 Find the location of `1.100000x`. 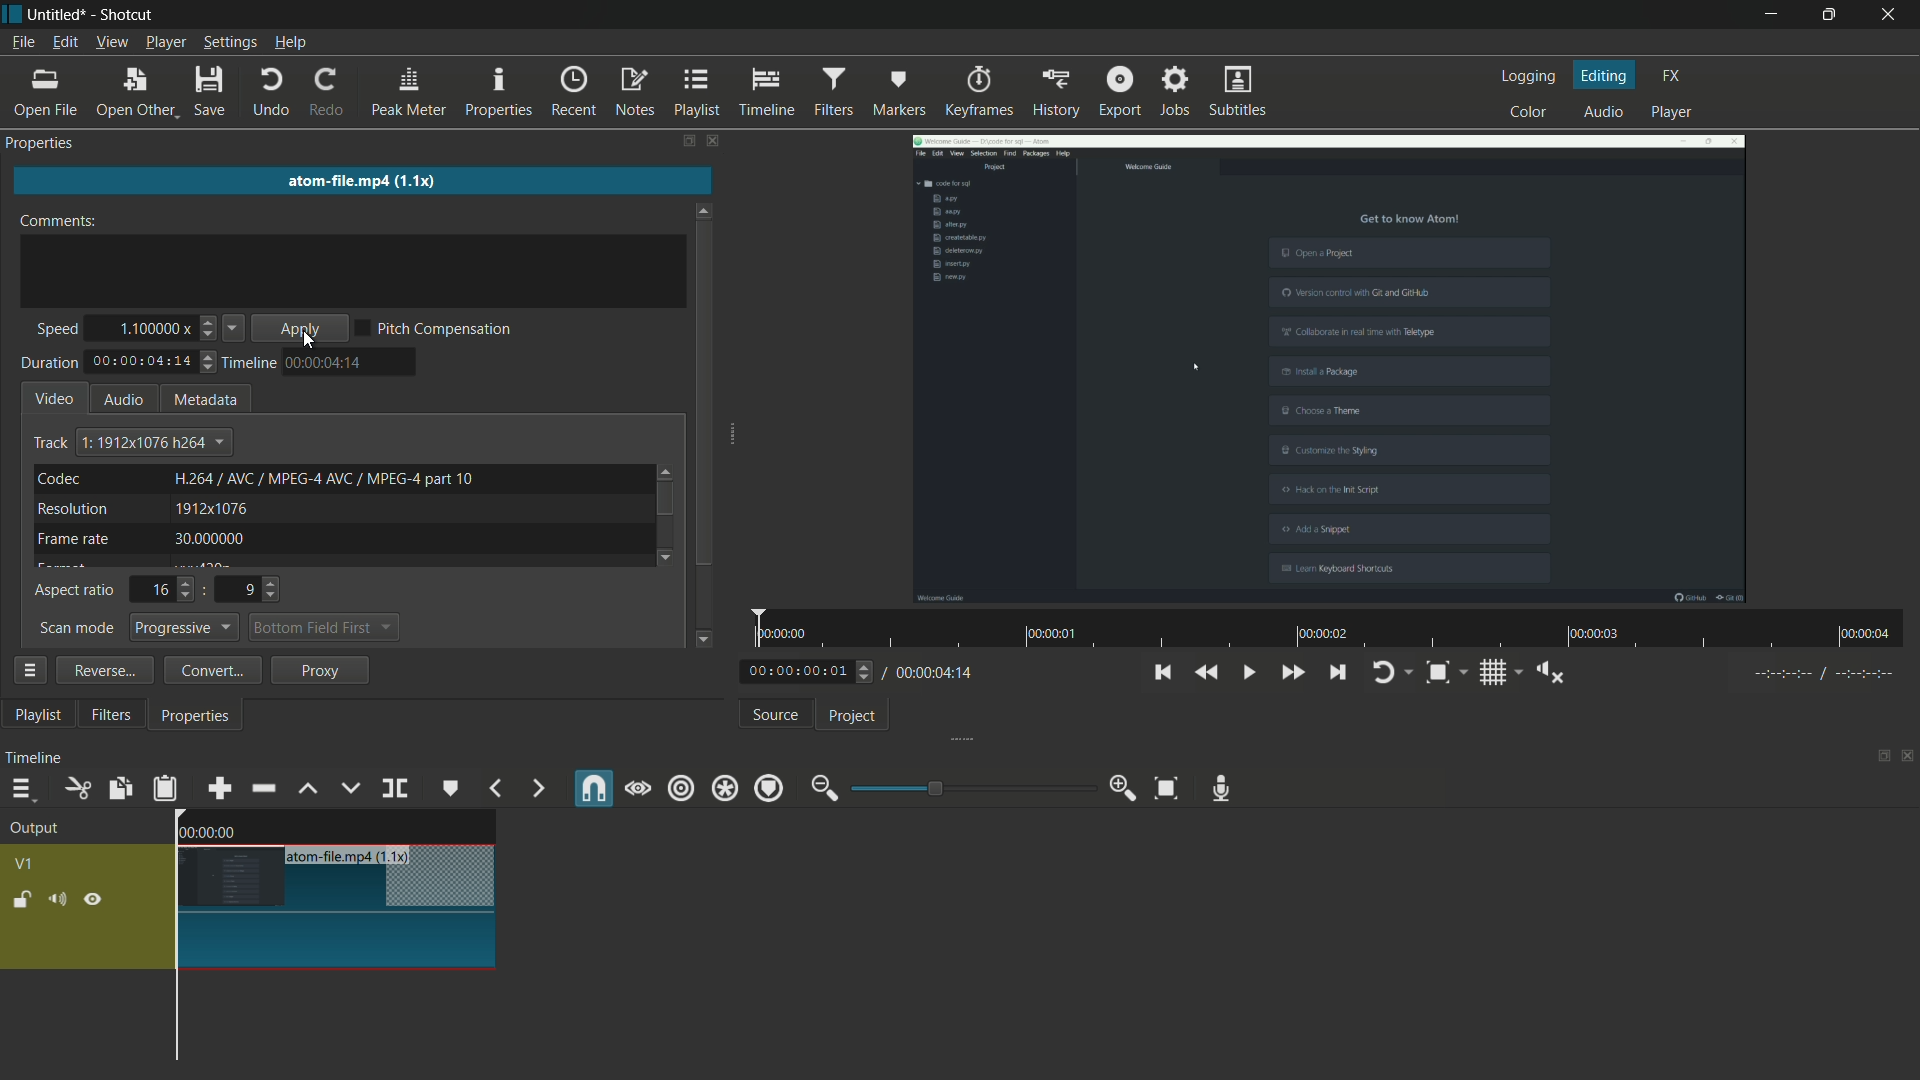

1.100000x is located at coordinates (153, 327).